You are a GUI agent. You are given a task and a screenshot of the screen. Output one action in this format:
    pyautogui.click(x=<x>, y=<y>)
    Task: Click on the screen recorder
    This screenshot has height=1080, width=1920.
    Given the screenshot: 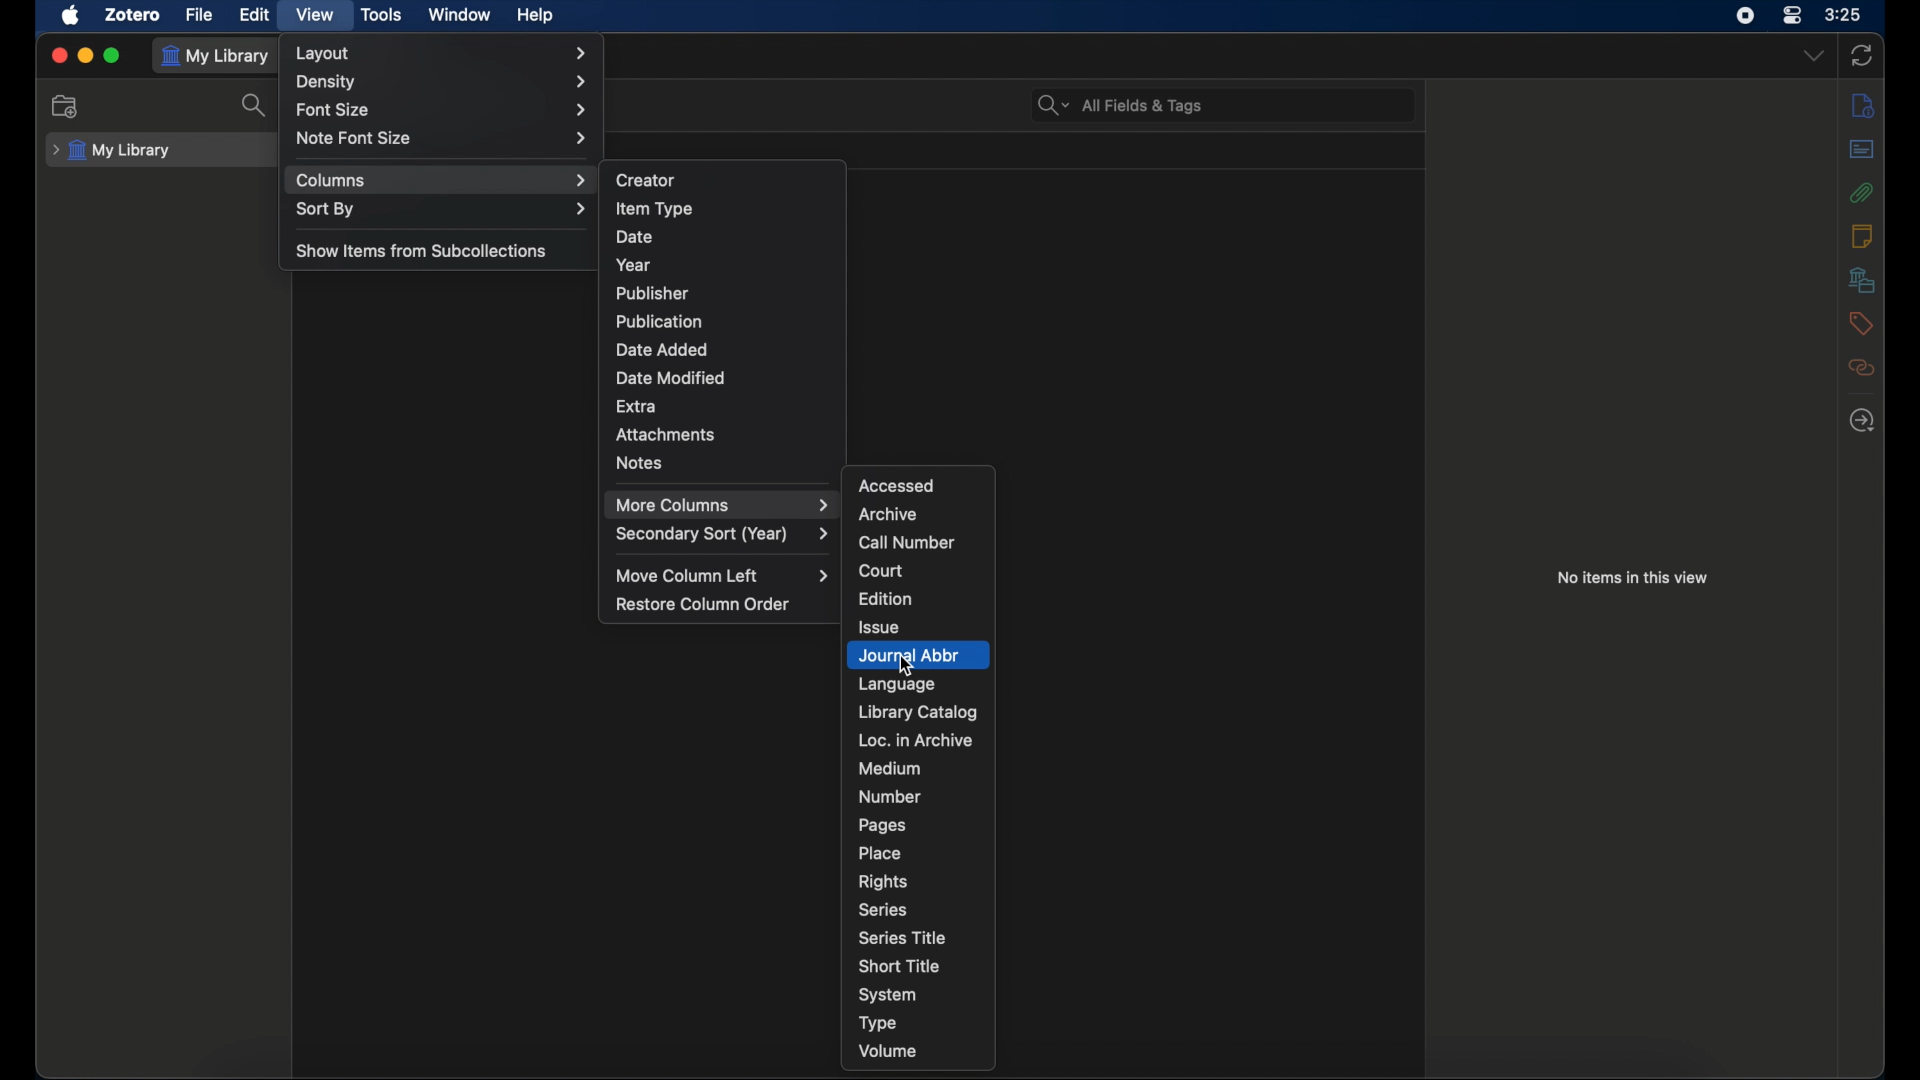 What is the action you would take?
    pyautogui.click(x=1745, y=15)
    